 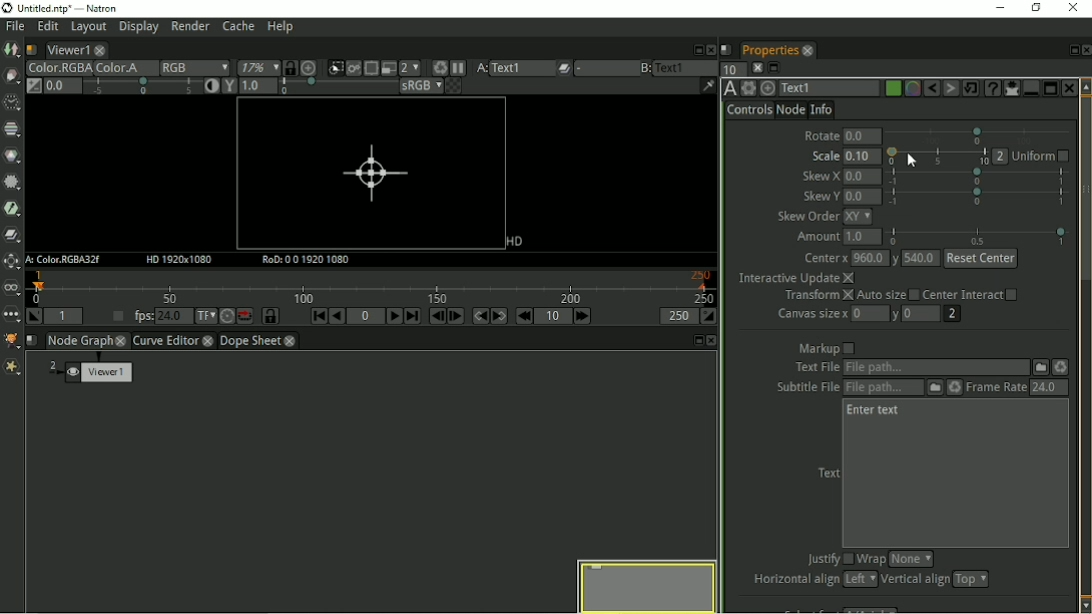 What do you see at coordinates (796, 278) in the screenshot?
I see `Interactive update` at bounding box center [796, 278].